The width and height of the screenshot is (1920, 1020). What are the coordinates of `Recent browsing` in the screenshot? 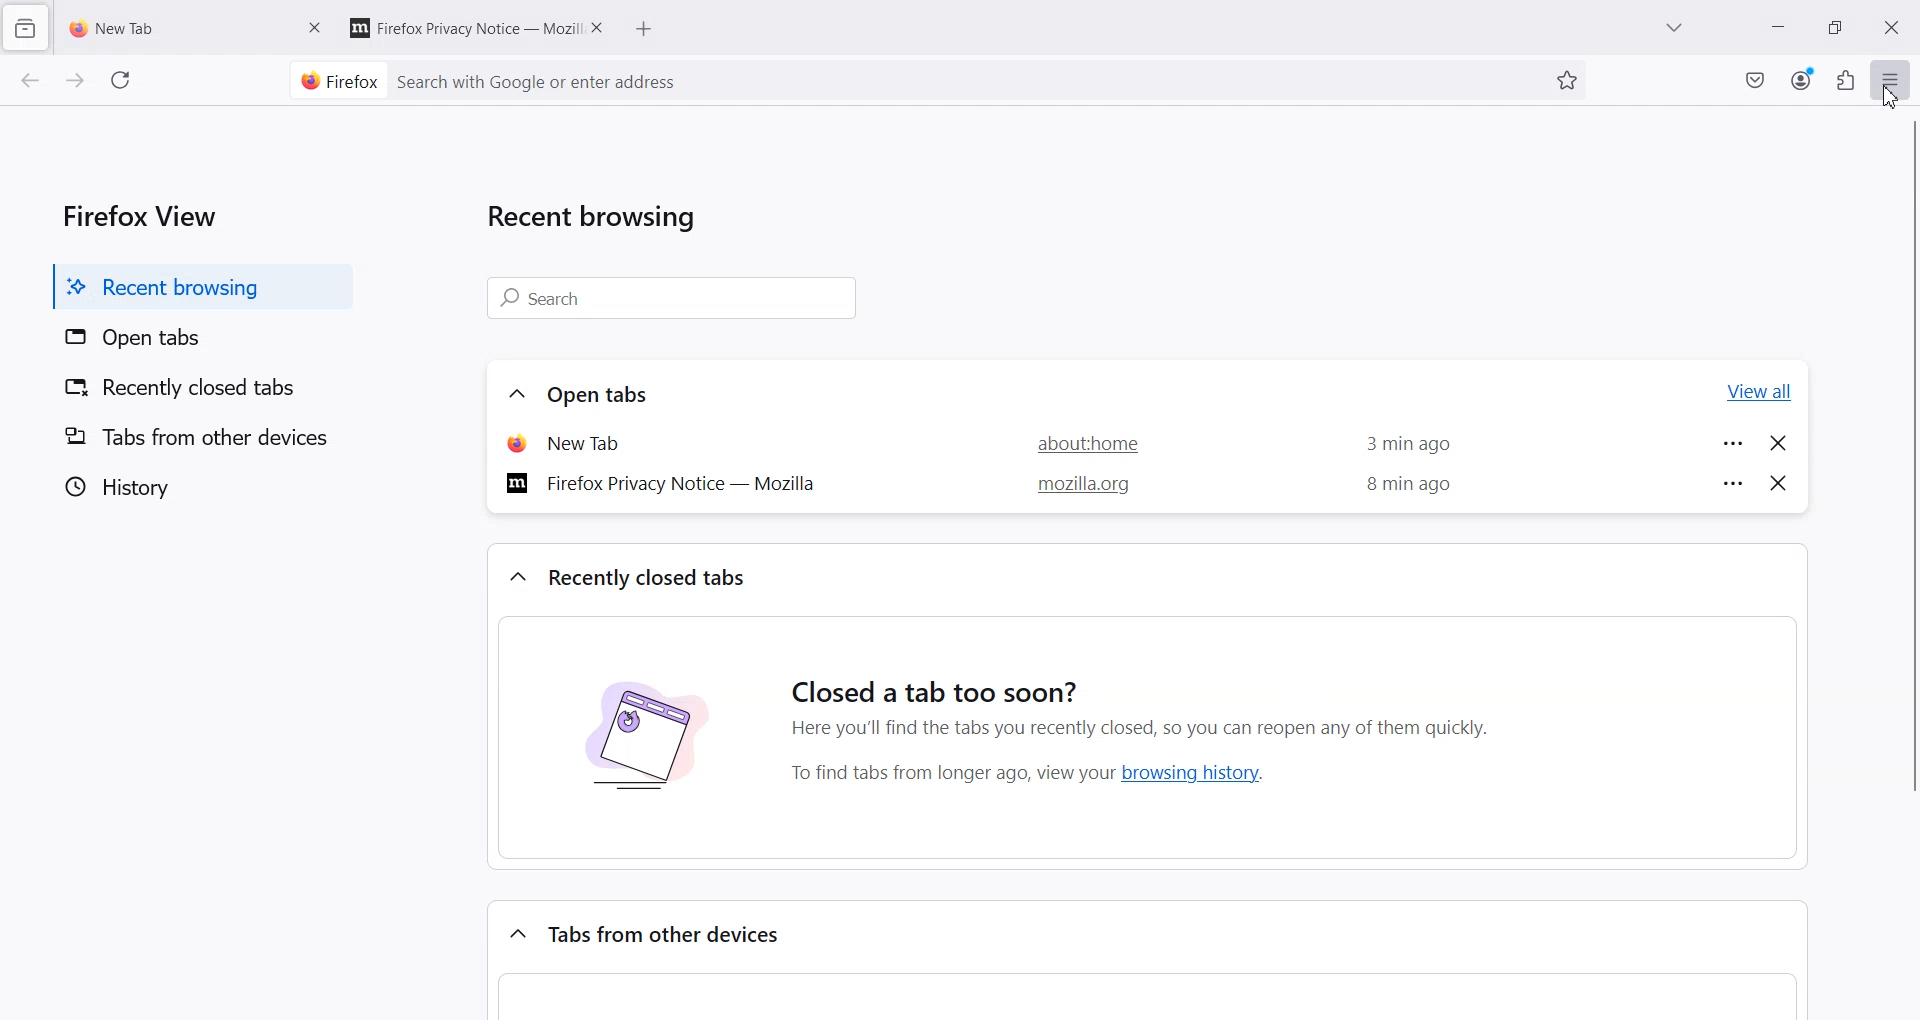 It's located at (196, 286).